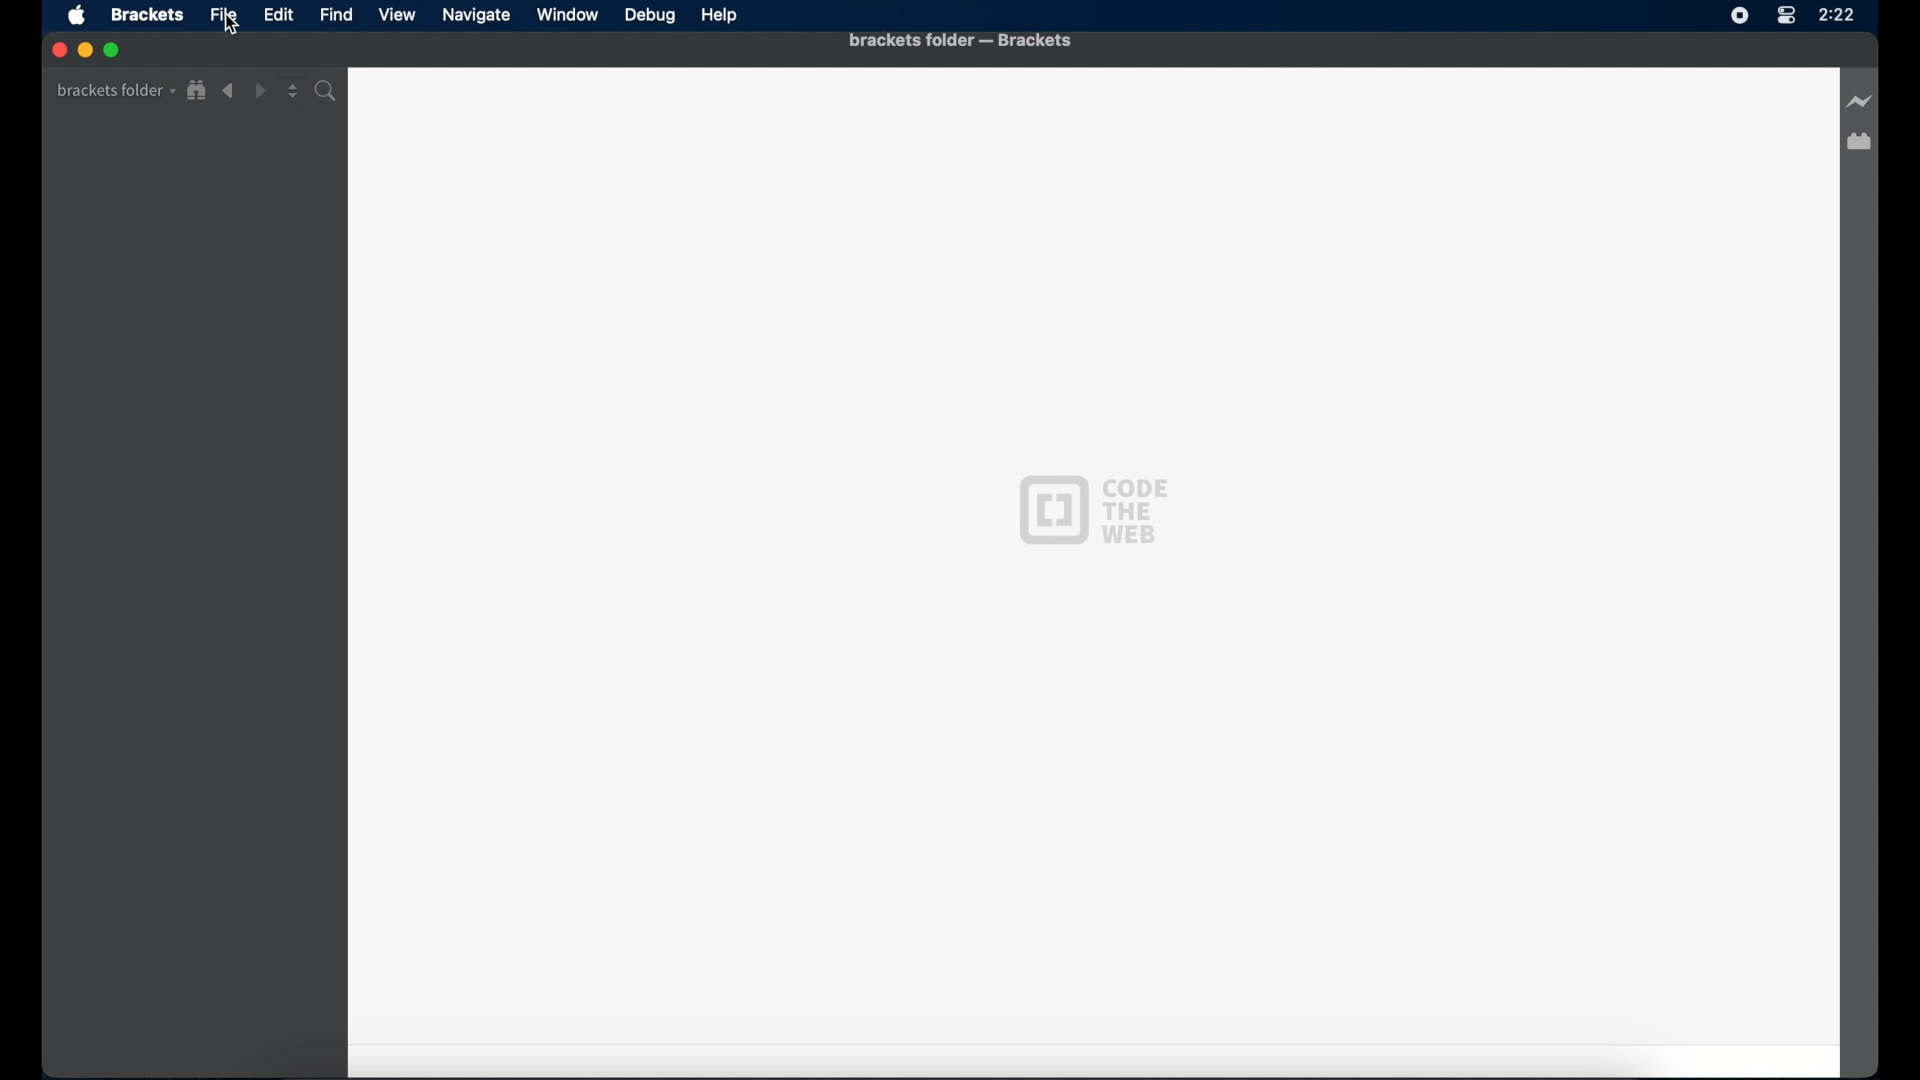 This screenshot has width=1920, height=1080. What do you see at coordinates (1850, 24) in the screenshot?
I see `2:22` at bounding box center [1850, 24].